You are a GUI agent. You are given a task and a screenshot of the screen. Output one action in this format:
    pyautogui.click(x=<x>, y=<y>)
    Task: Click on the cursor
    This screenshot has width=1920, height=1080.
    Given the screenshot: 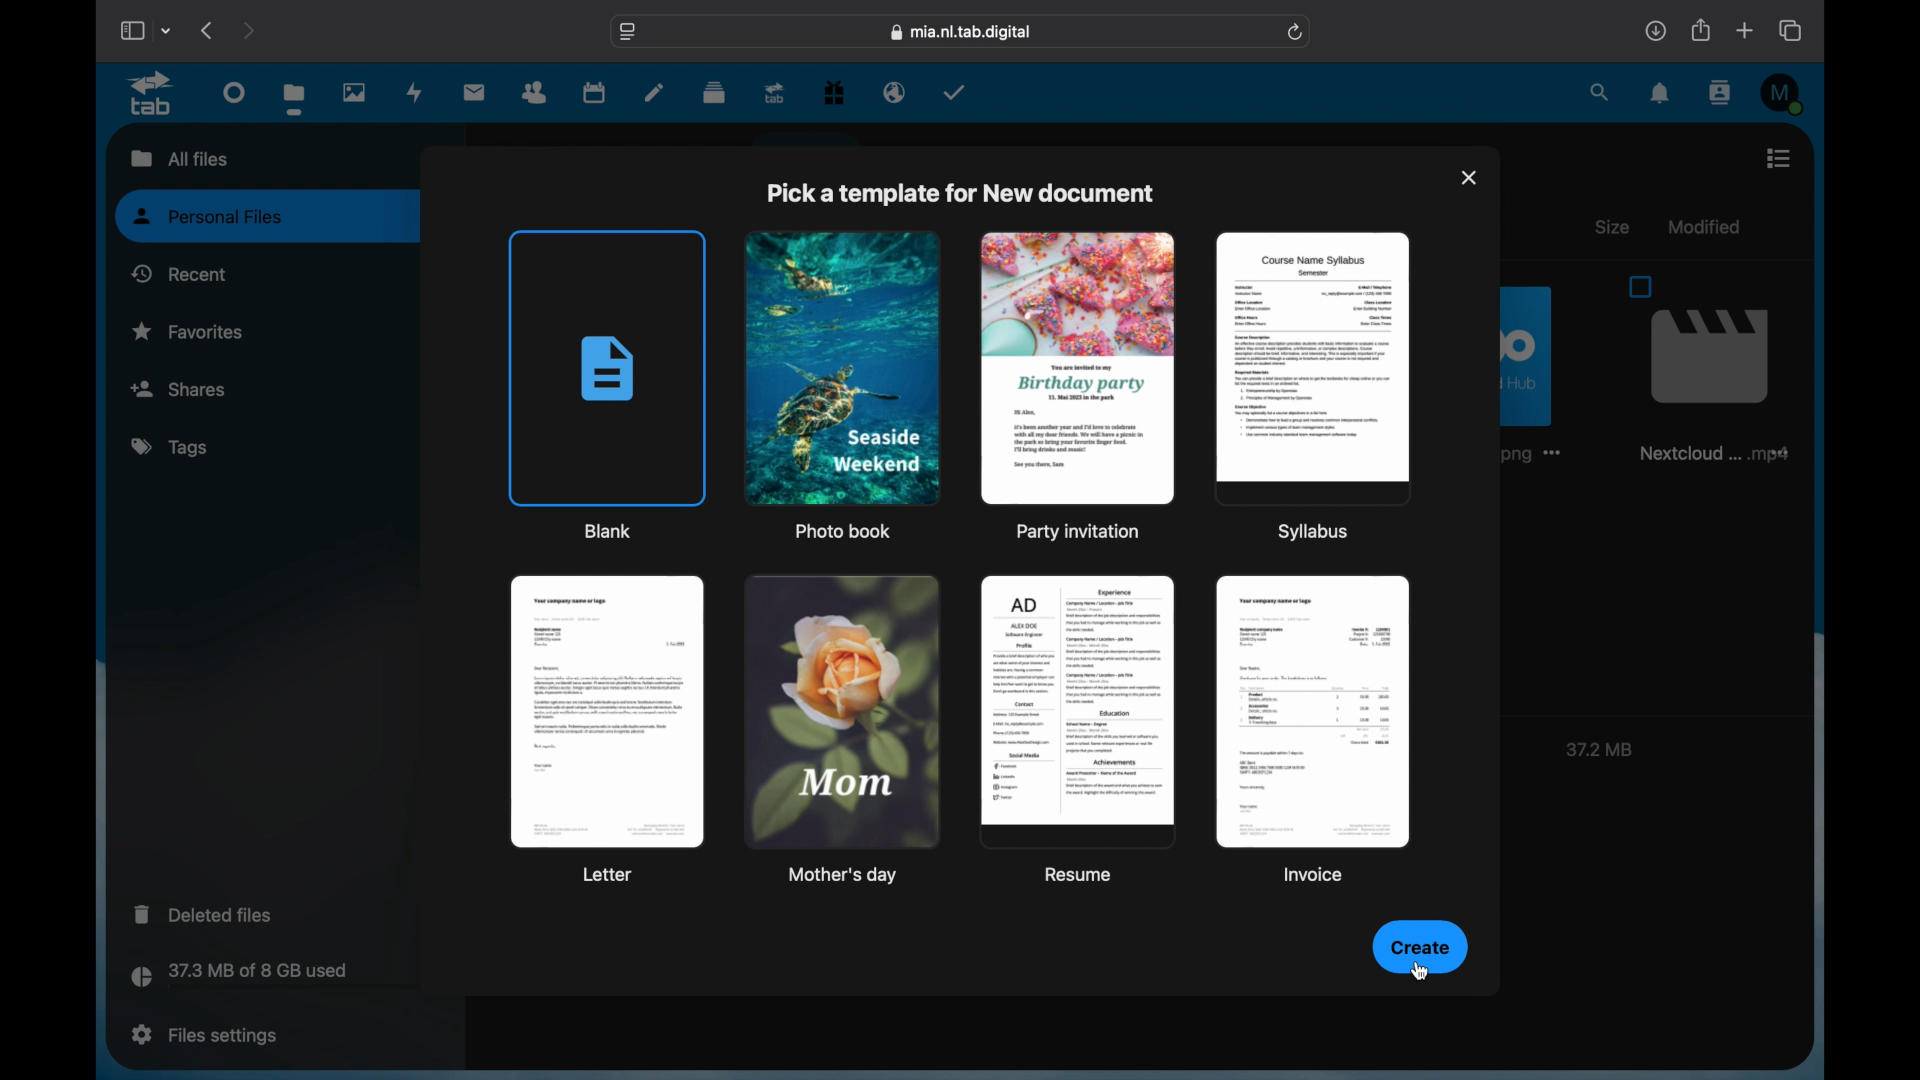 What is the action you would take?
    pyautogui.click(x=1422, y=974)
    